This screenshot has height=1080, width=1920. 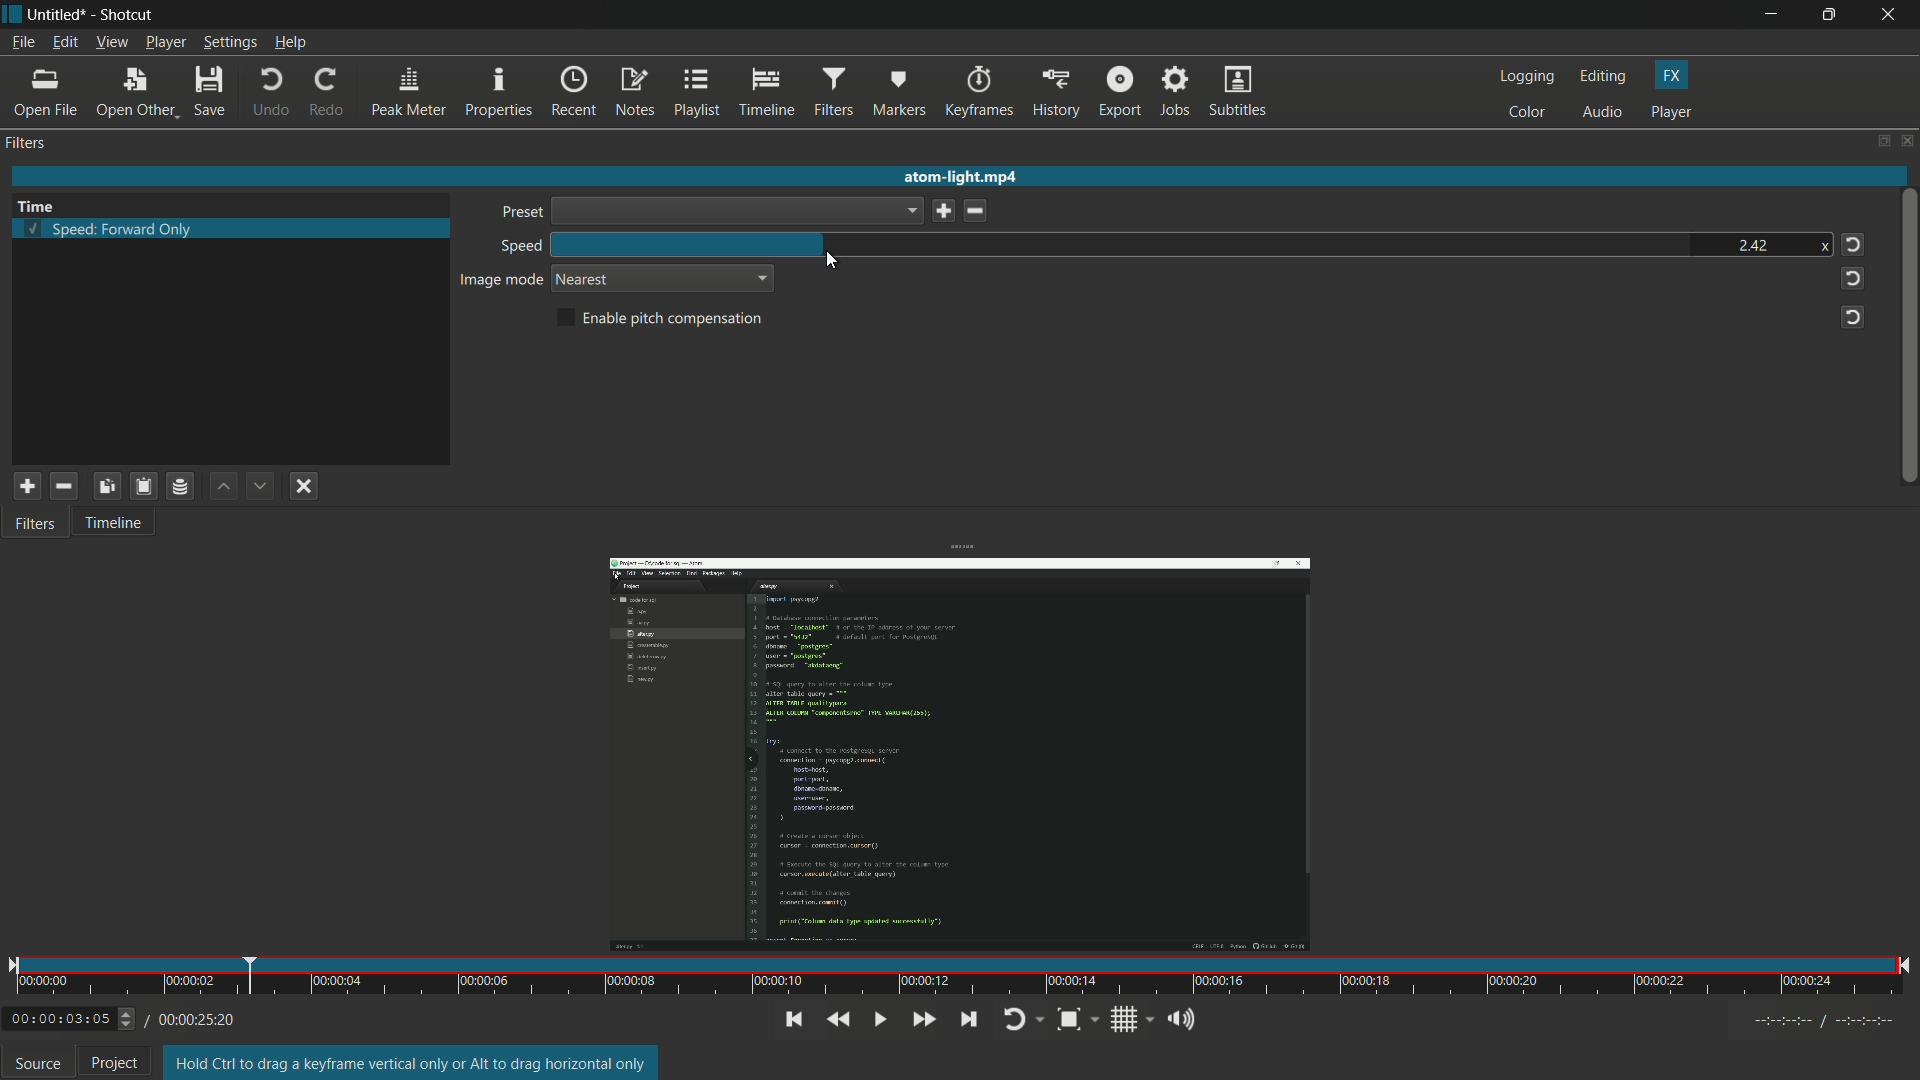 I want to click on speed forward only, so click(x=118, y=229).